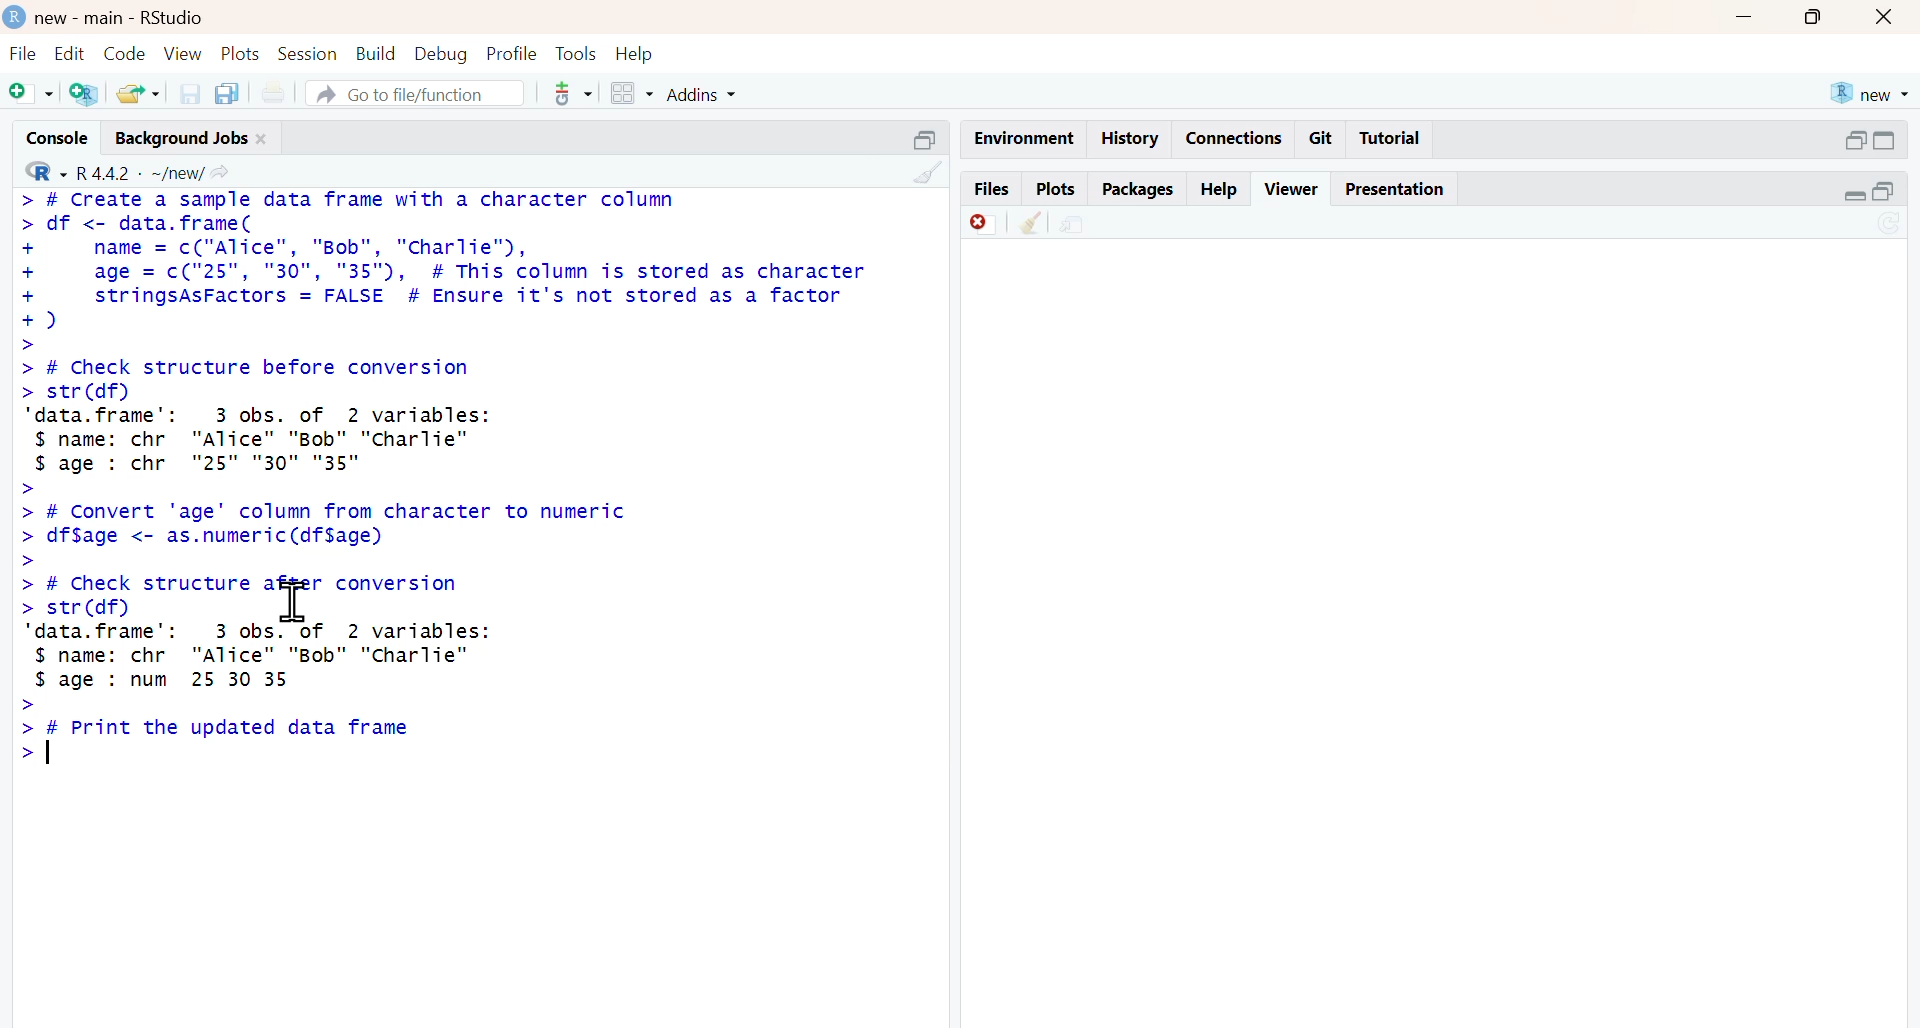 The width and height of the screenshot is (1920, 1028). Describe the element at coordinates (141, 93) in the screenshot. I see `share folder as` at that location.